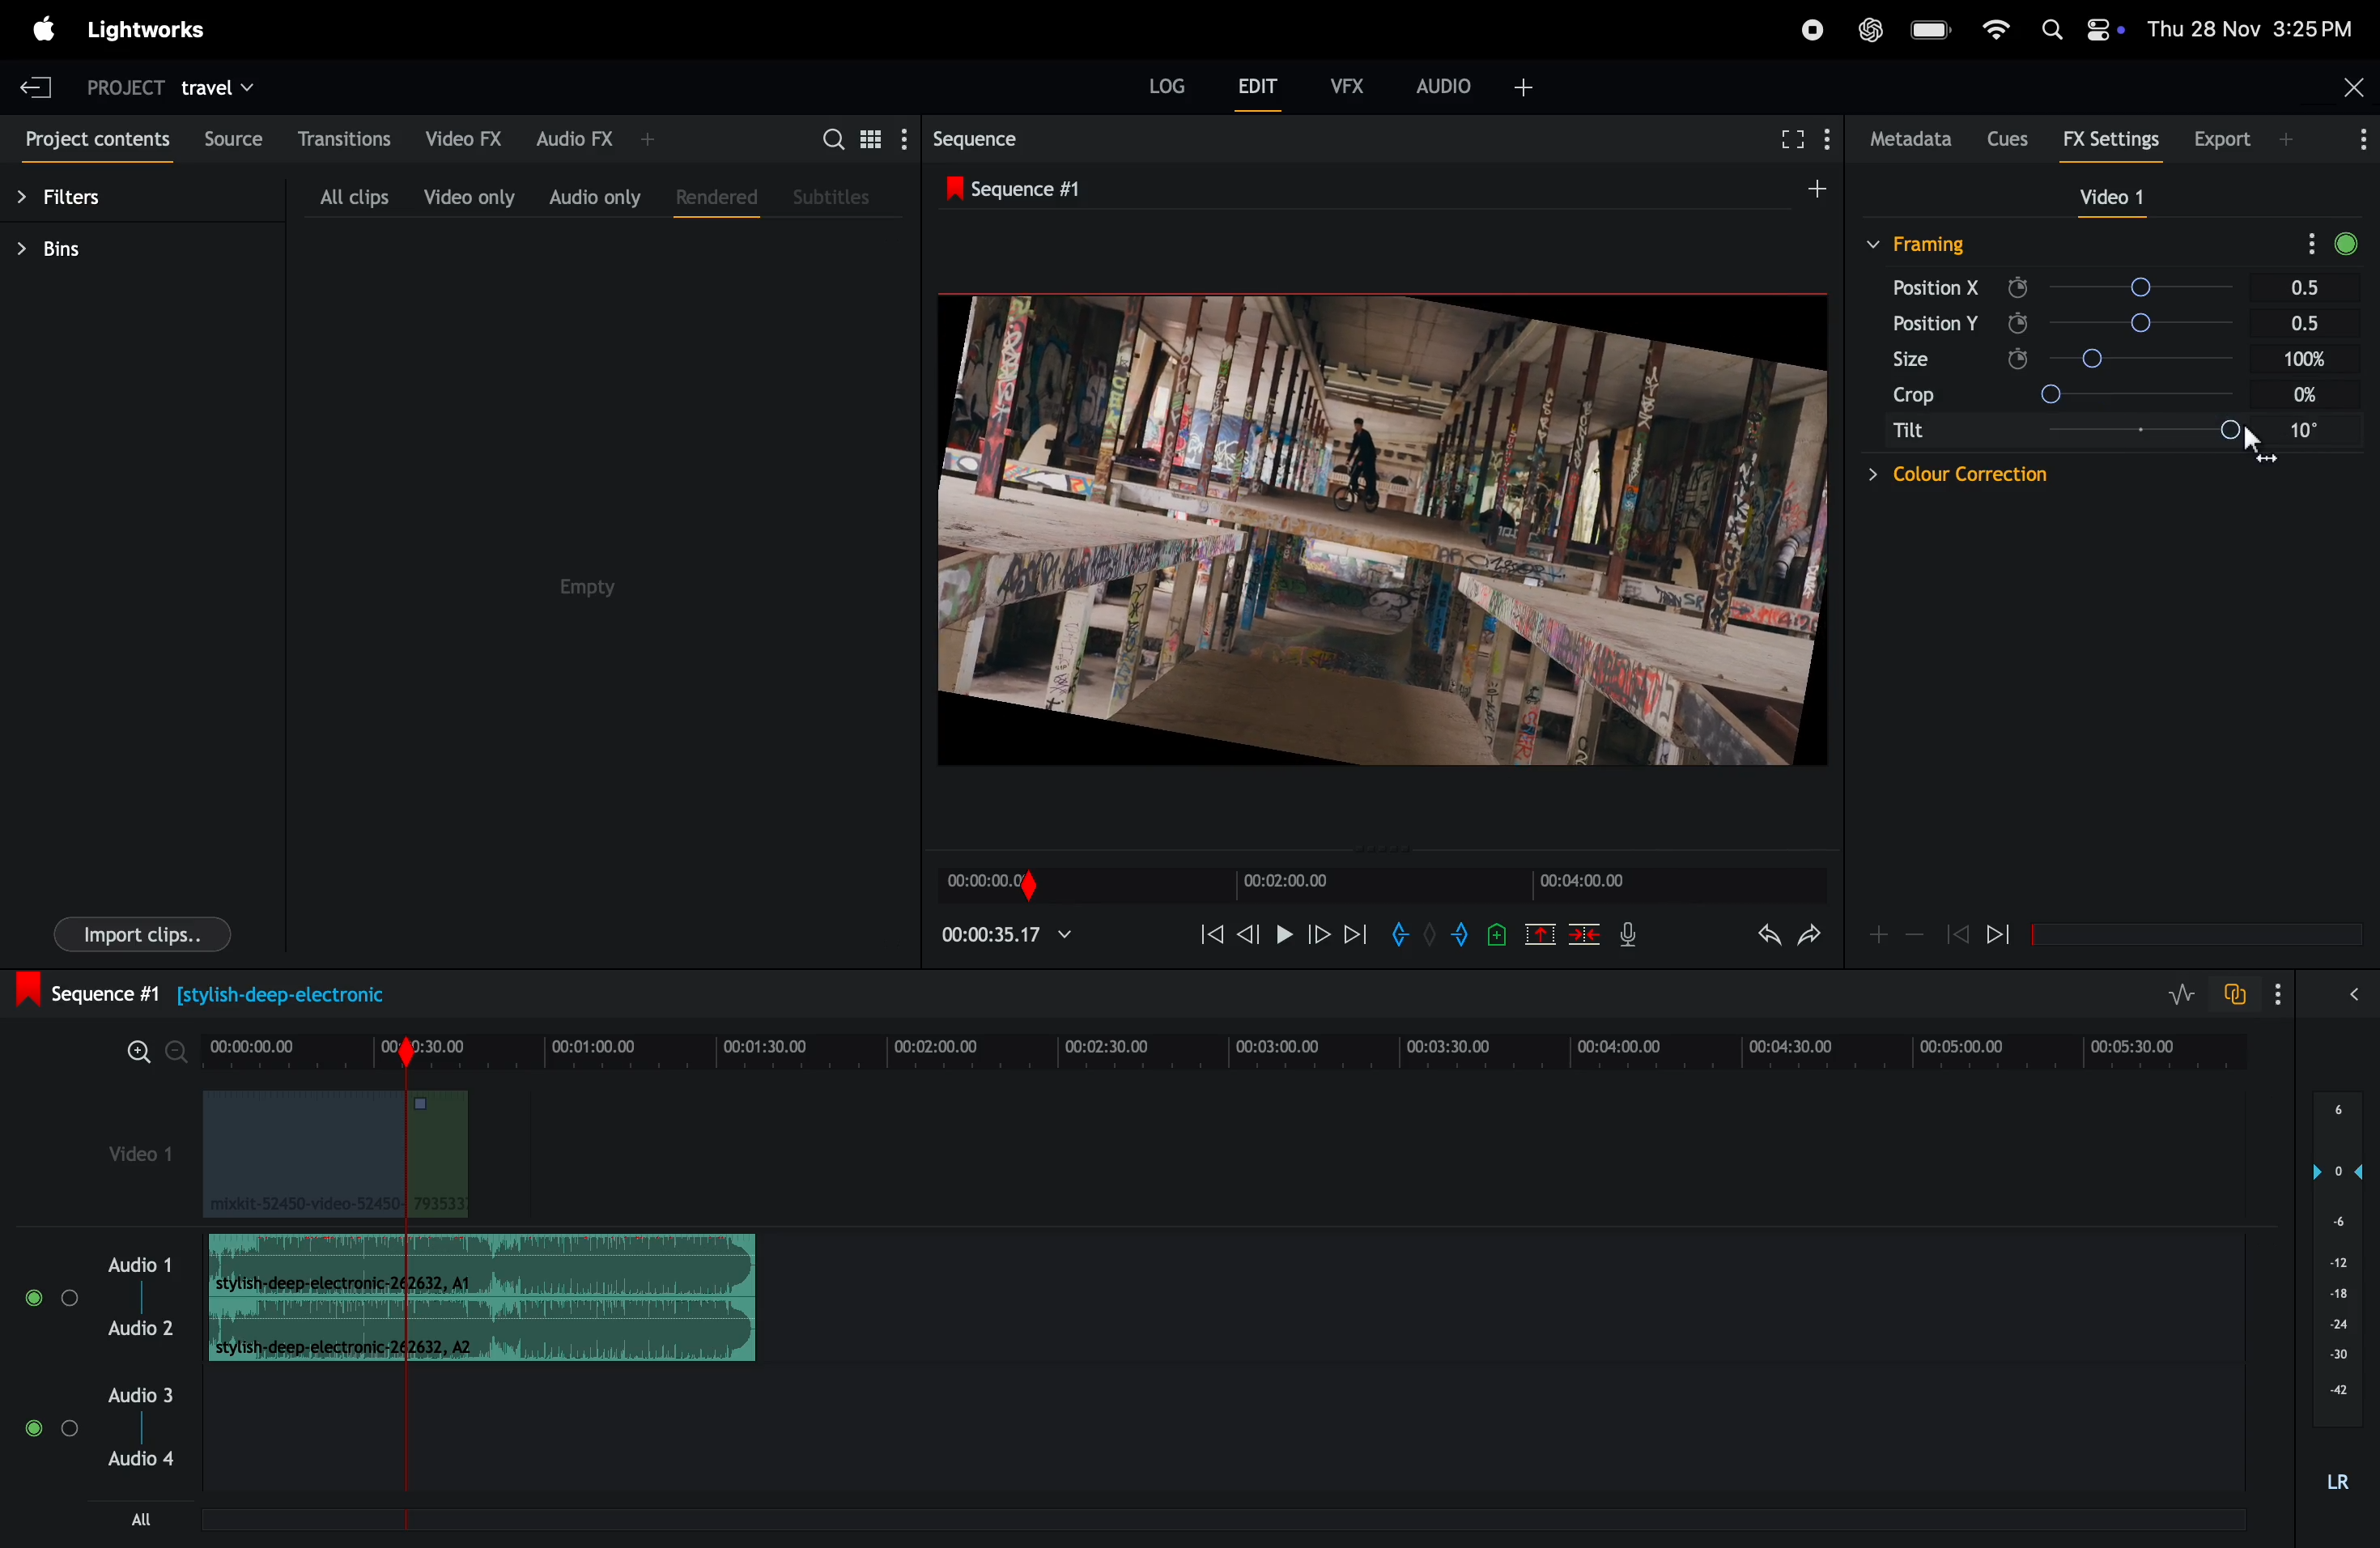 This screenshot has width=2380, height=1548. What do you see at coordinates (2005, 933) in the screenshot?
I see `jump to next keyframe` at bounding box center [2005, 933].